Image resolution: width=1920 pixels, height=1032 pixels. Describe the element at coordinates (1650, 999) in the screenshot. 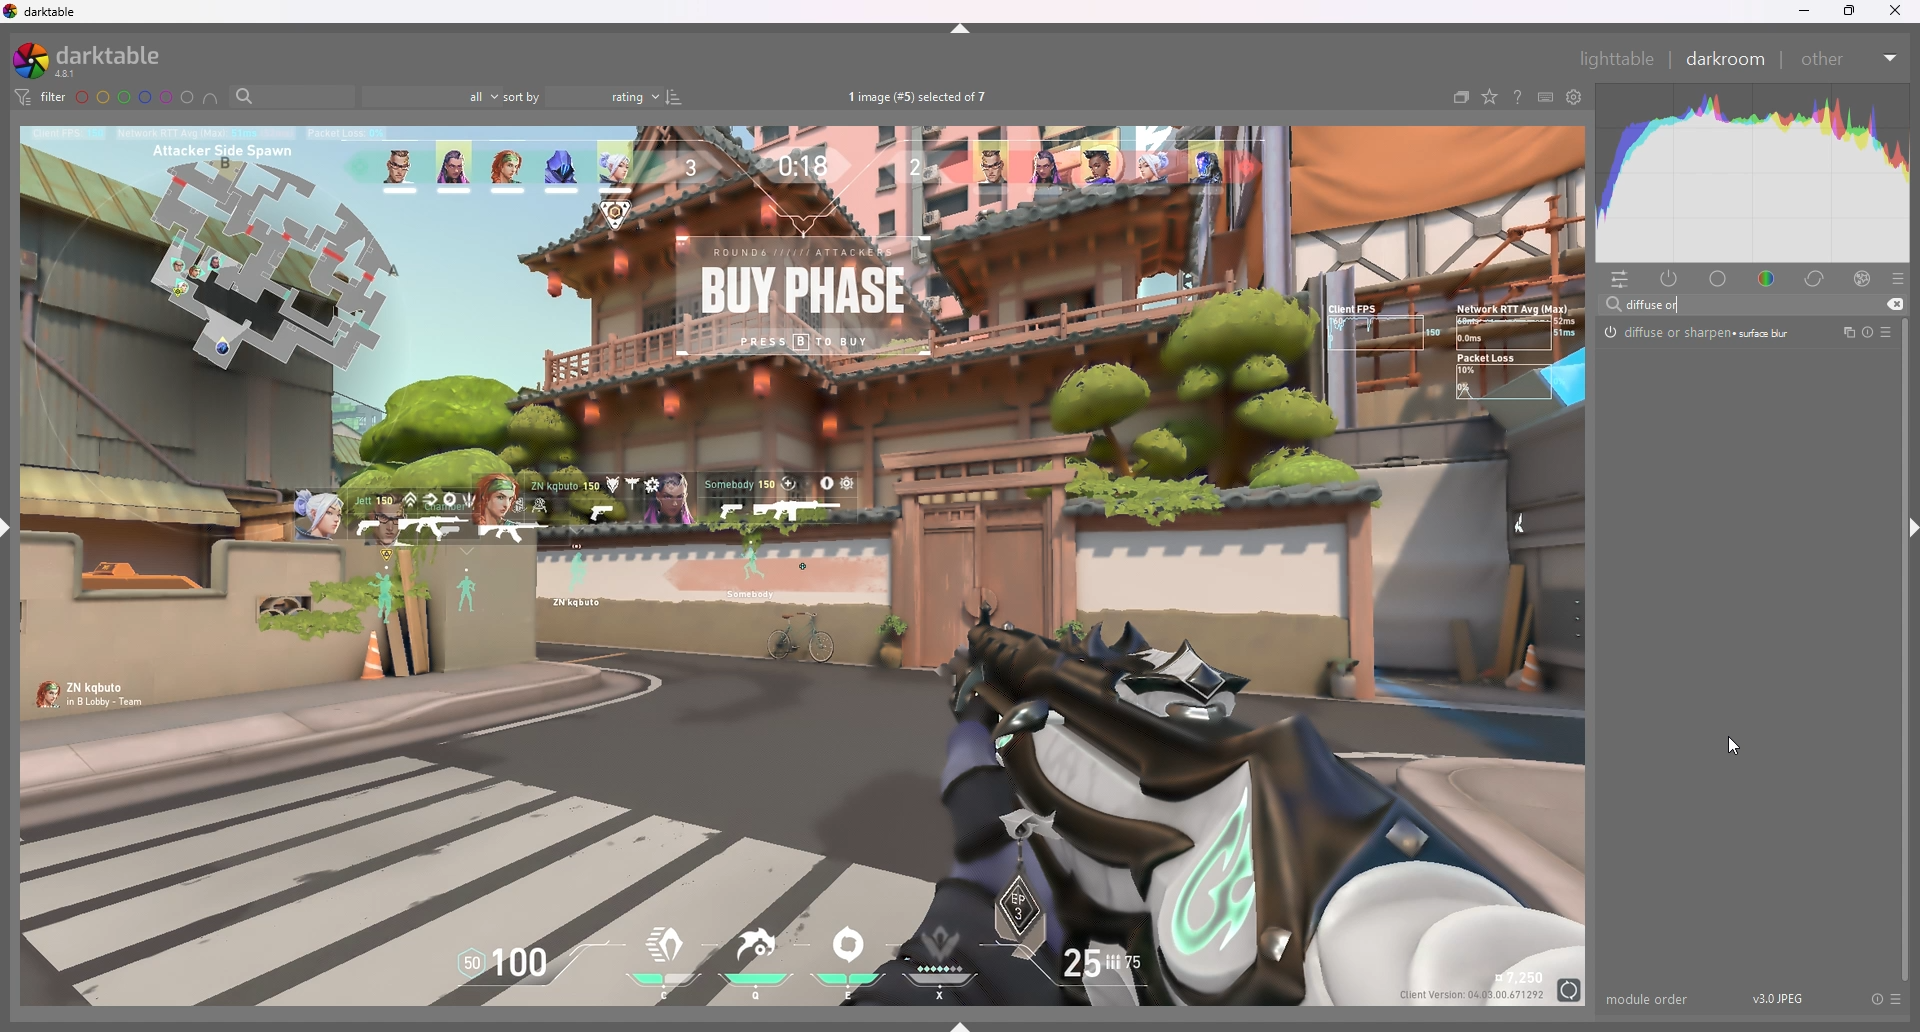

I see `module order` at that location.